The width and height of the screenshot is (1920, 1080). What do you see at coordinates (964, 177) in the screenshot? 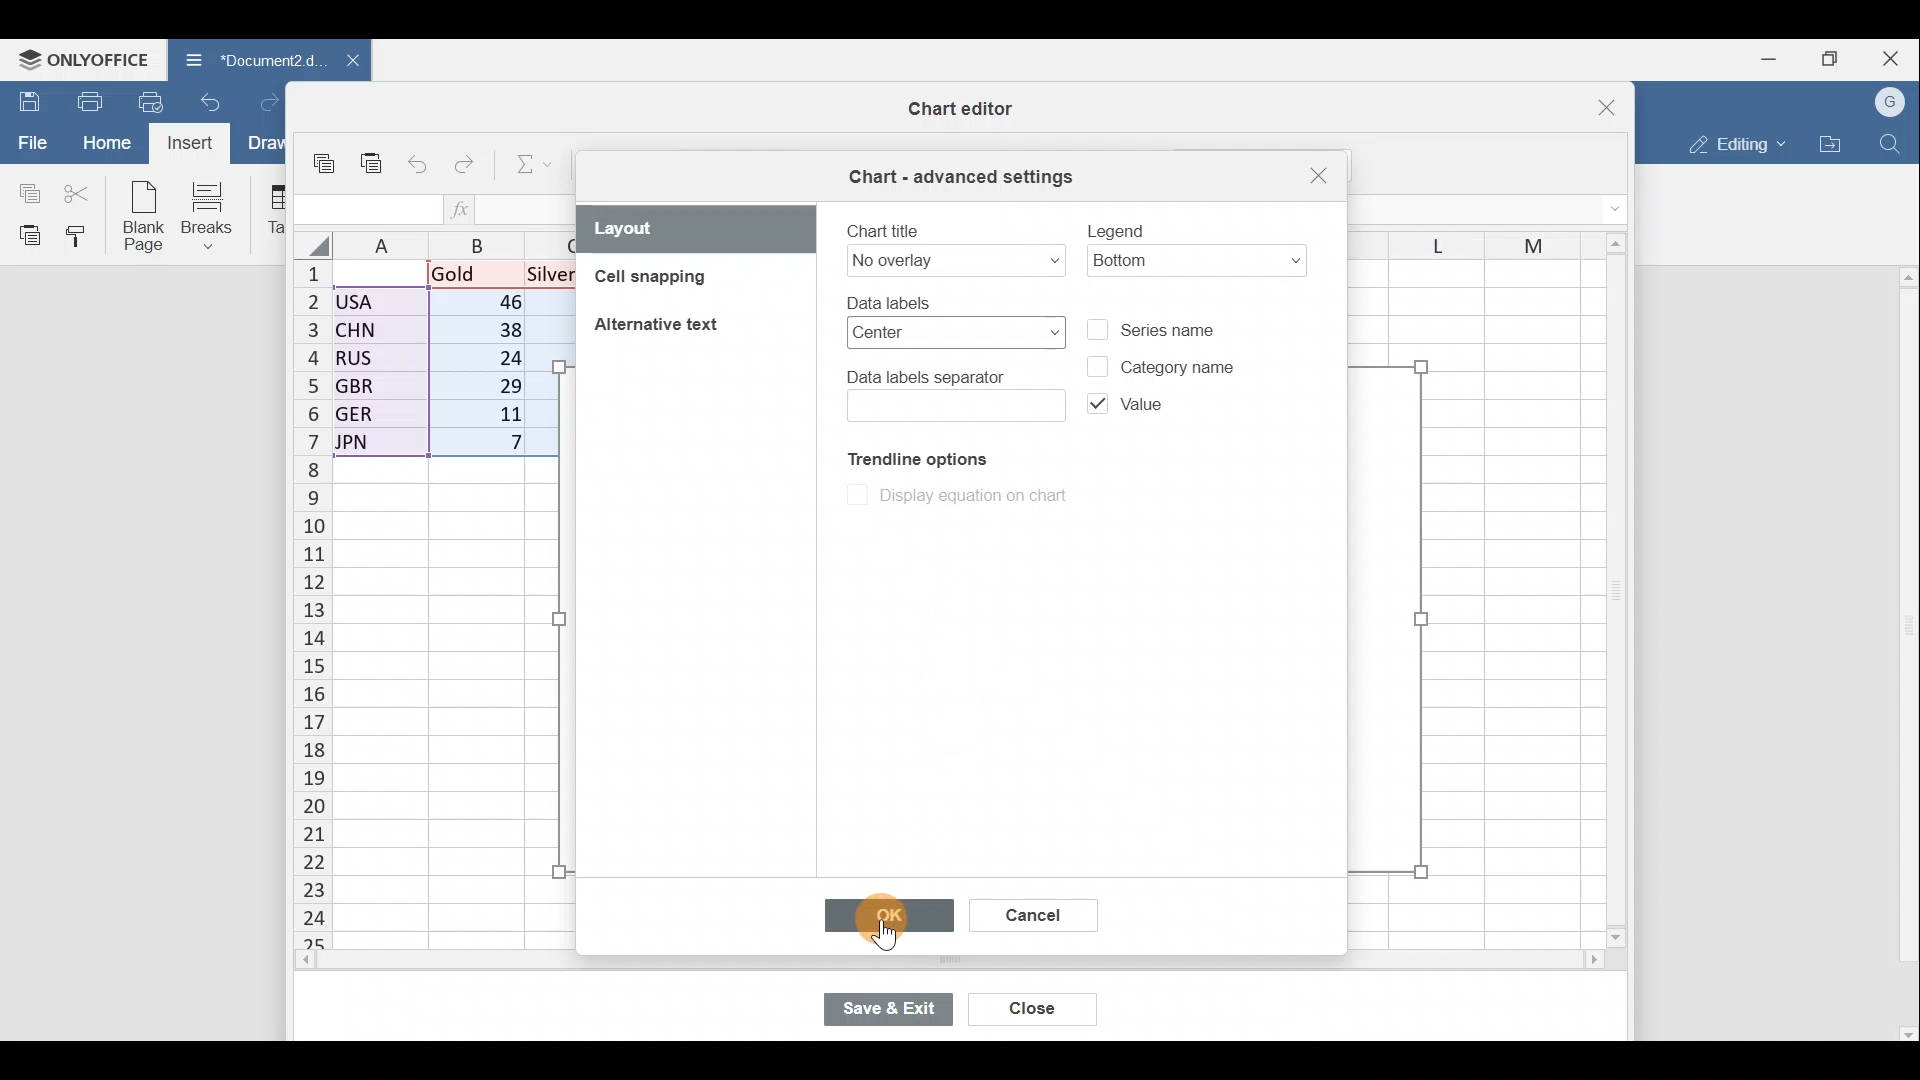
I see `Chart advanced settings` at bounding box center [964, 177].